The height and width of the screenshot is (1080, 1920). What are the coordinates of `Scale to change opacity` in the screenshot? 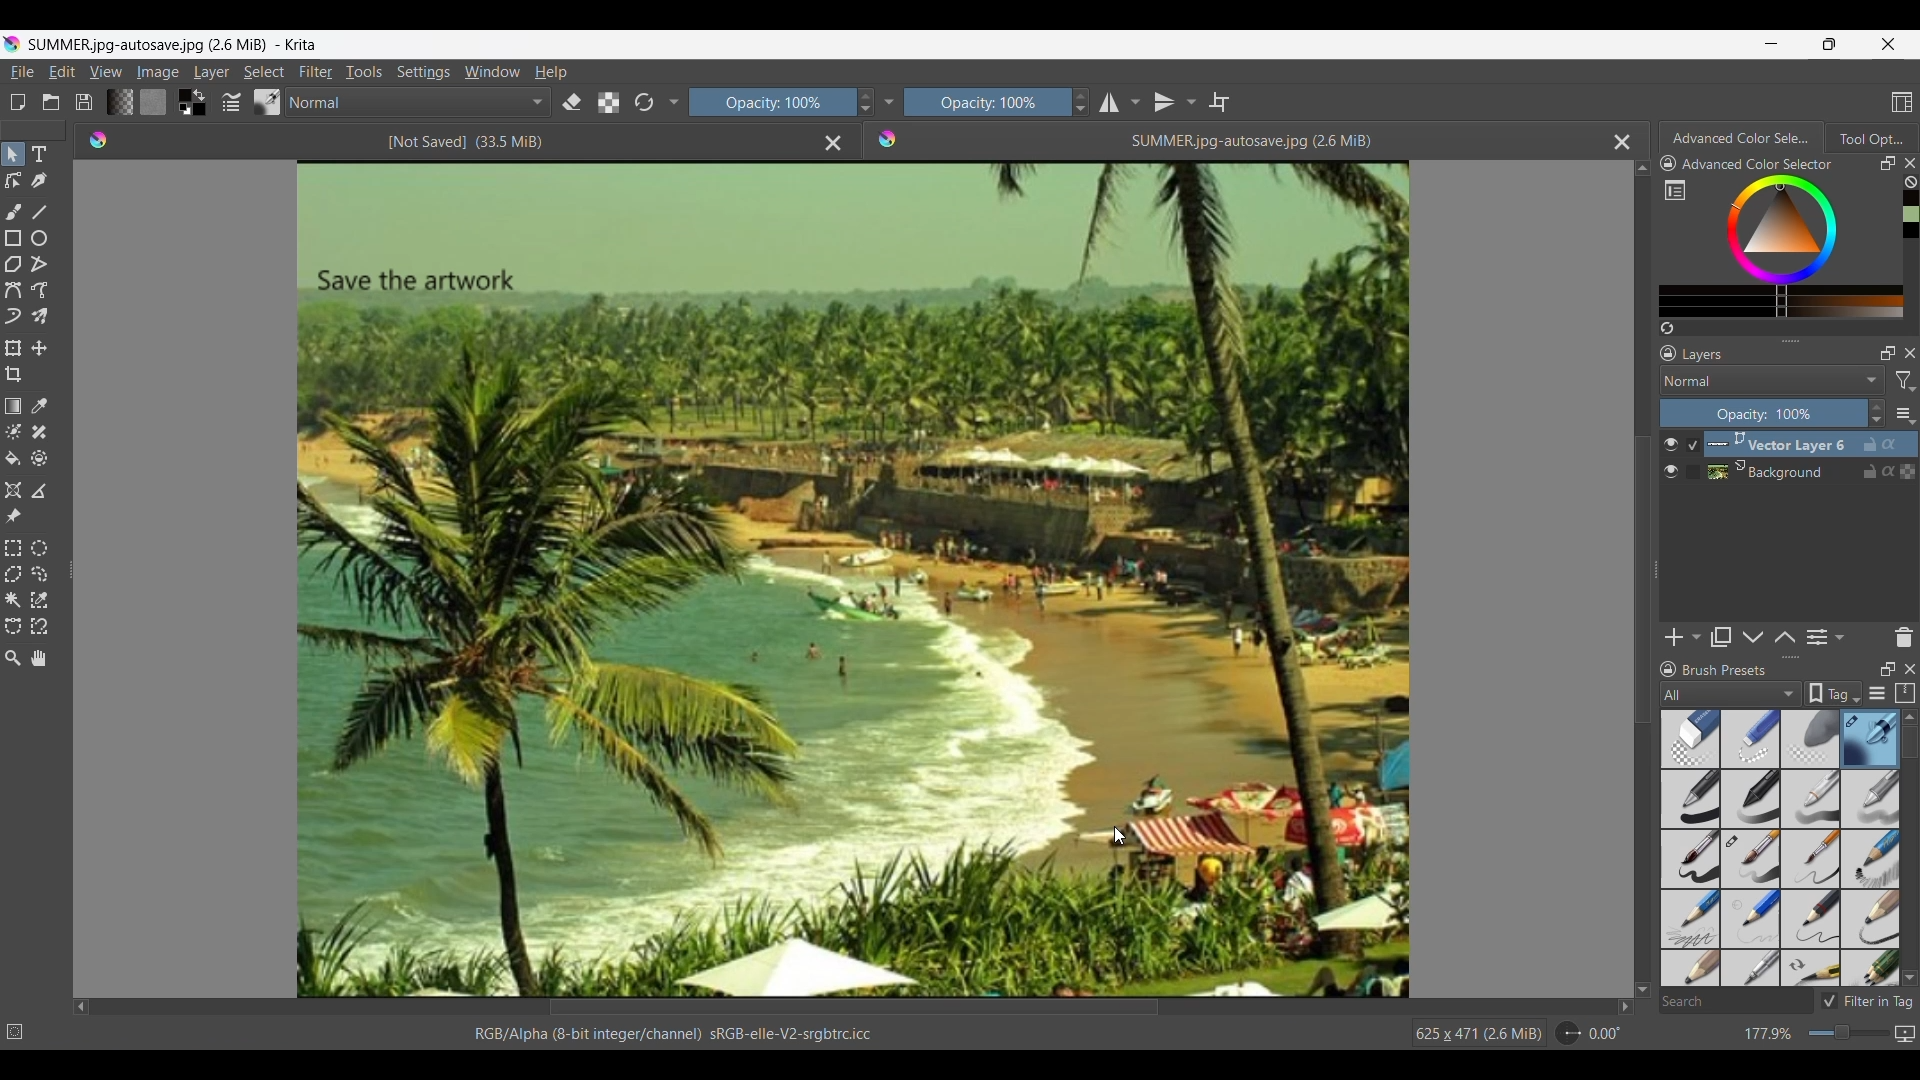 It's located at (768, 103).